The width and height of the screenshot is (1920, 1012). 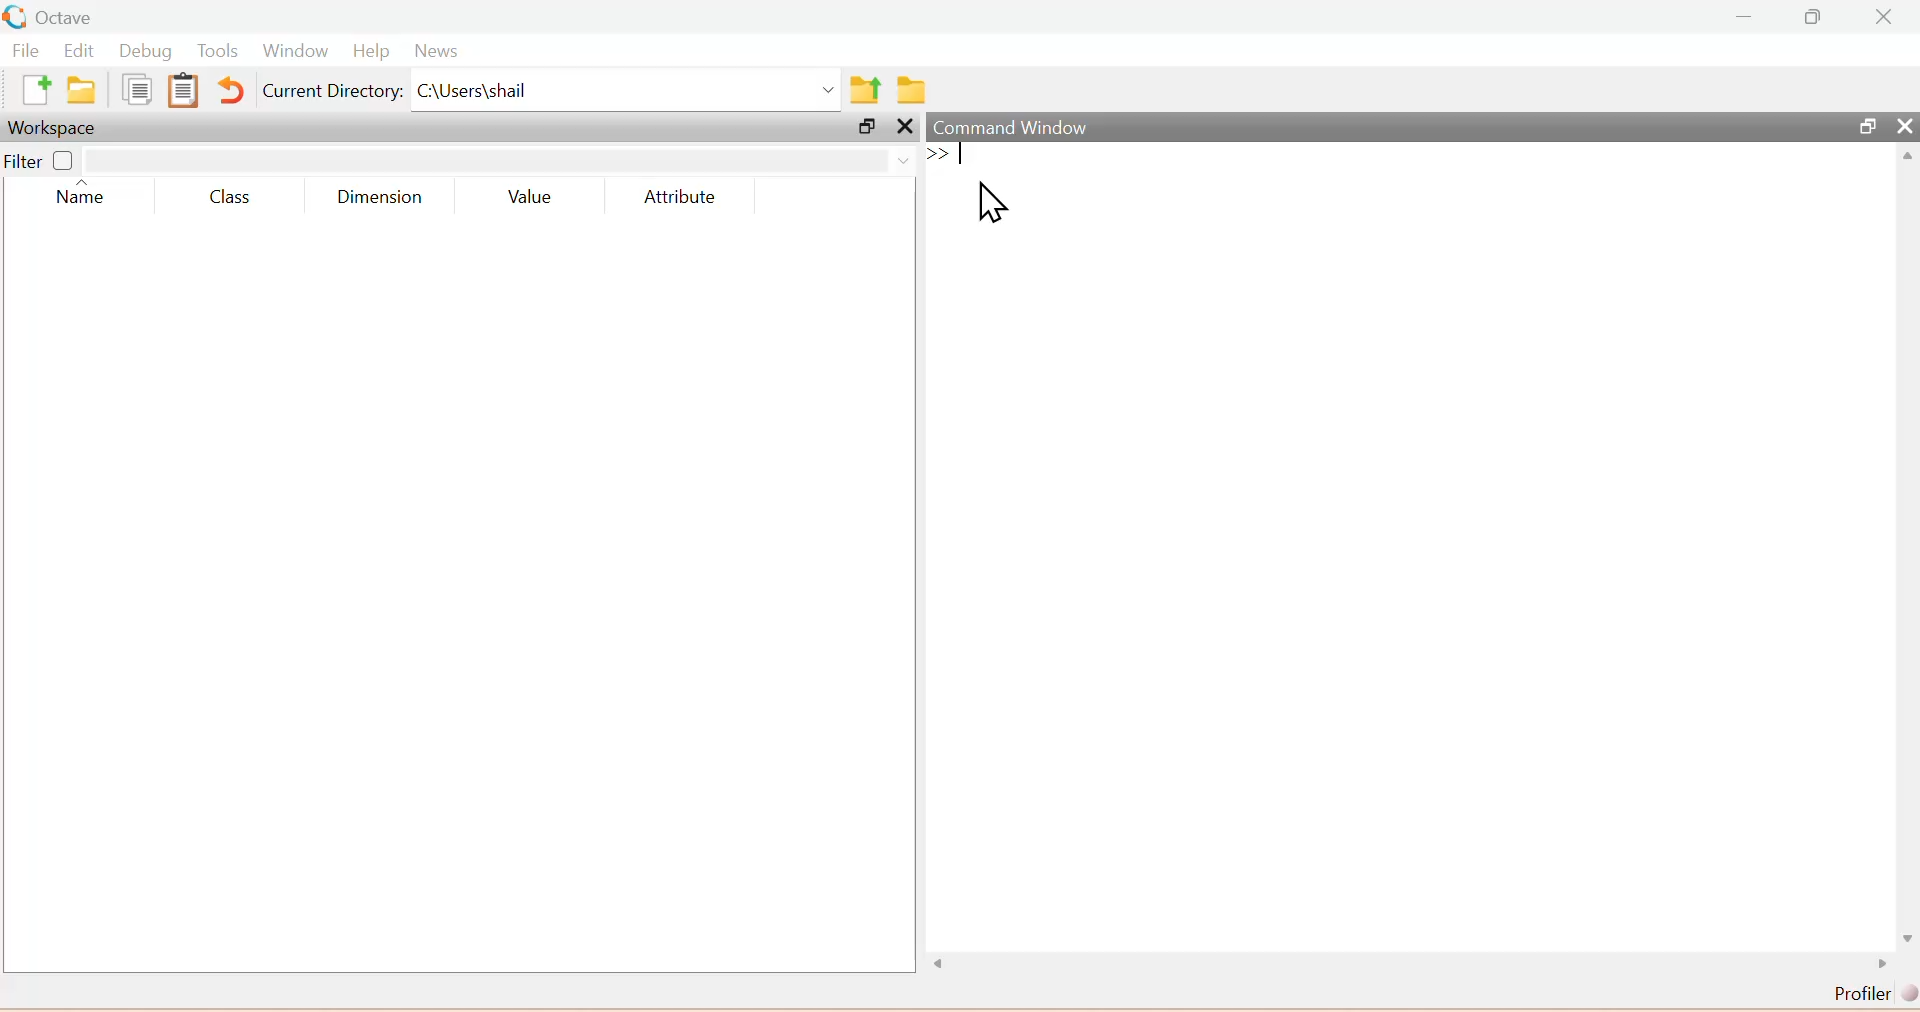 I want to click on Minimize, so click(x=1746, y=17).